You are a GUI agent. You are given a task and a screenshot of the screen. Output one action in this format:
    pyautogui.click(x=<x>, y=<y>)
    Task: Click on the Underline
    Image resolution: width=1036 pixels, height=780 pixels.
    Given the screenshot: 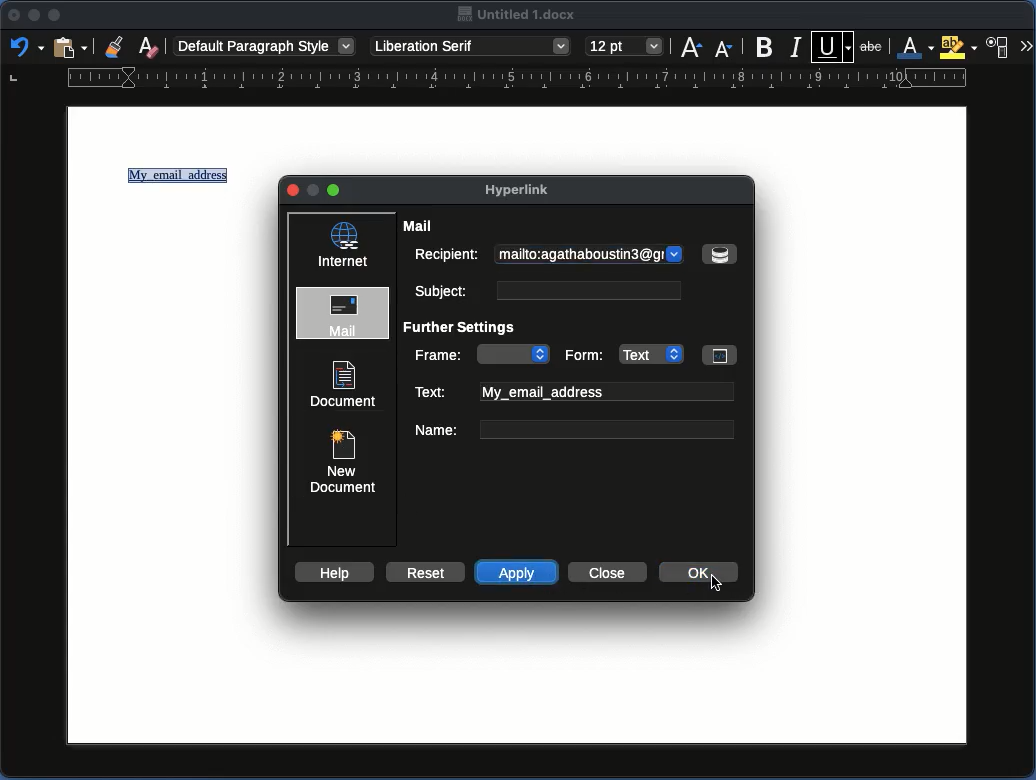 What is the action you would take?
    pyautogui.click(x=833, y=45)
    